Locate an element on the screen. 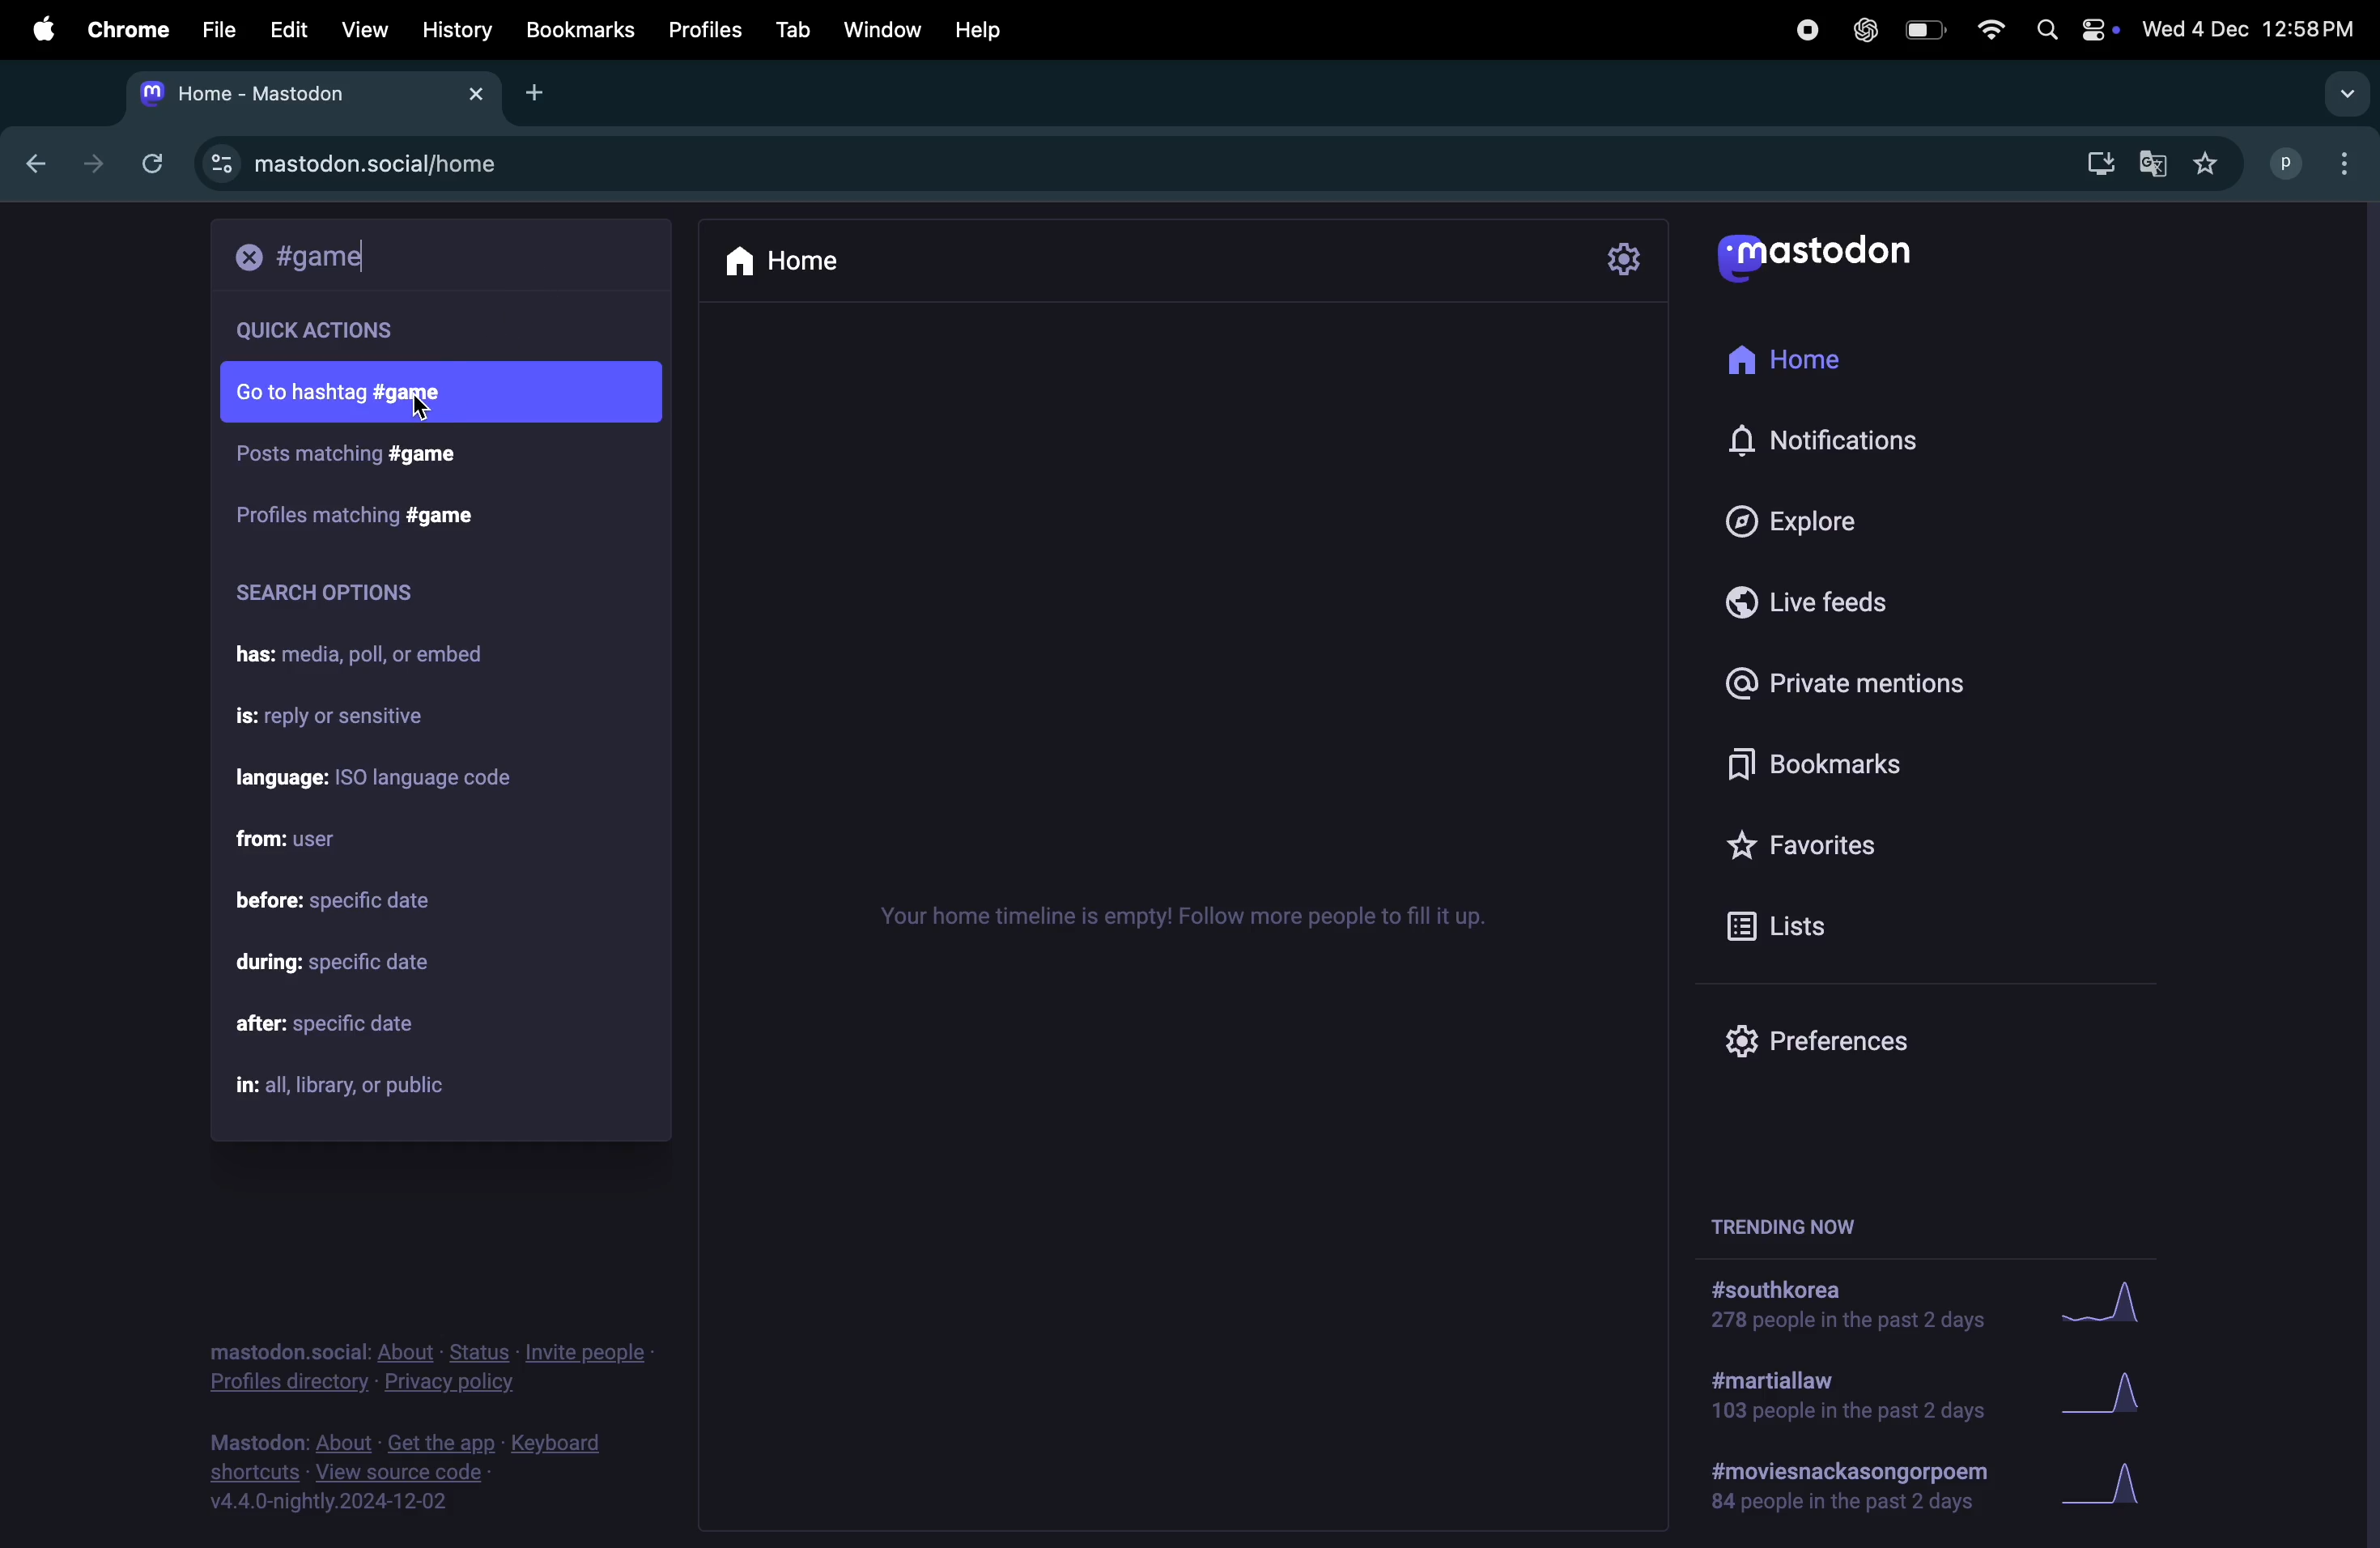 The width and height of the screenshot is (2380, 1548). time line is located at coordinates (1196, 914).